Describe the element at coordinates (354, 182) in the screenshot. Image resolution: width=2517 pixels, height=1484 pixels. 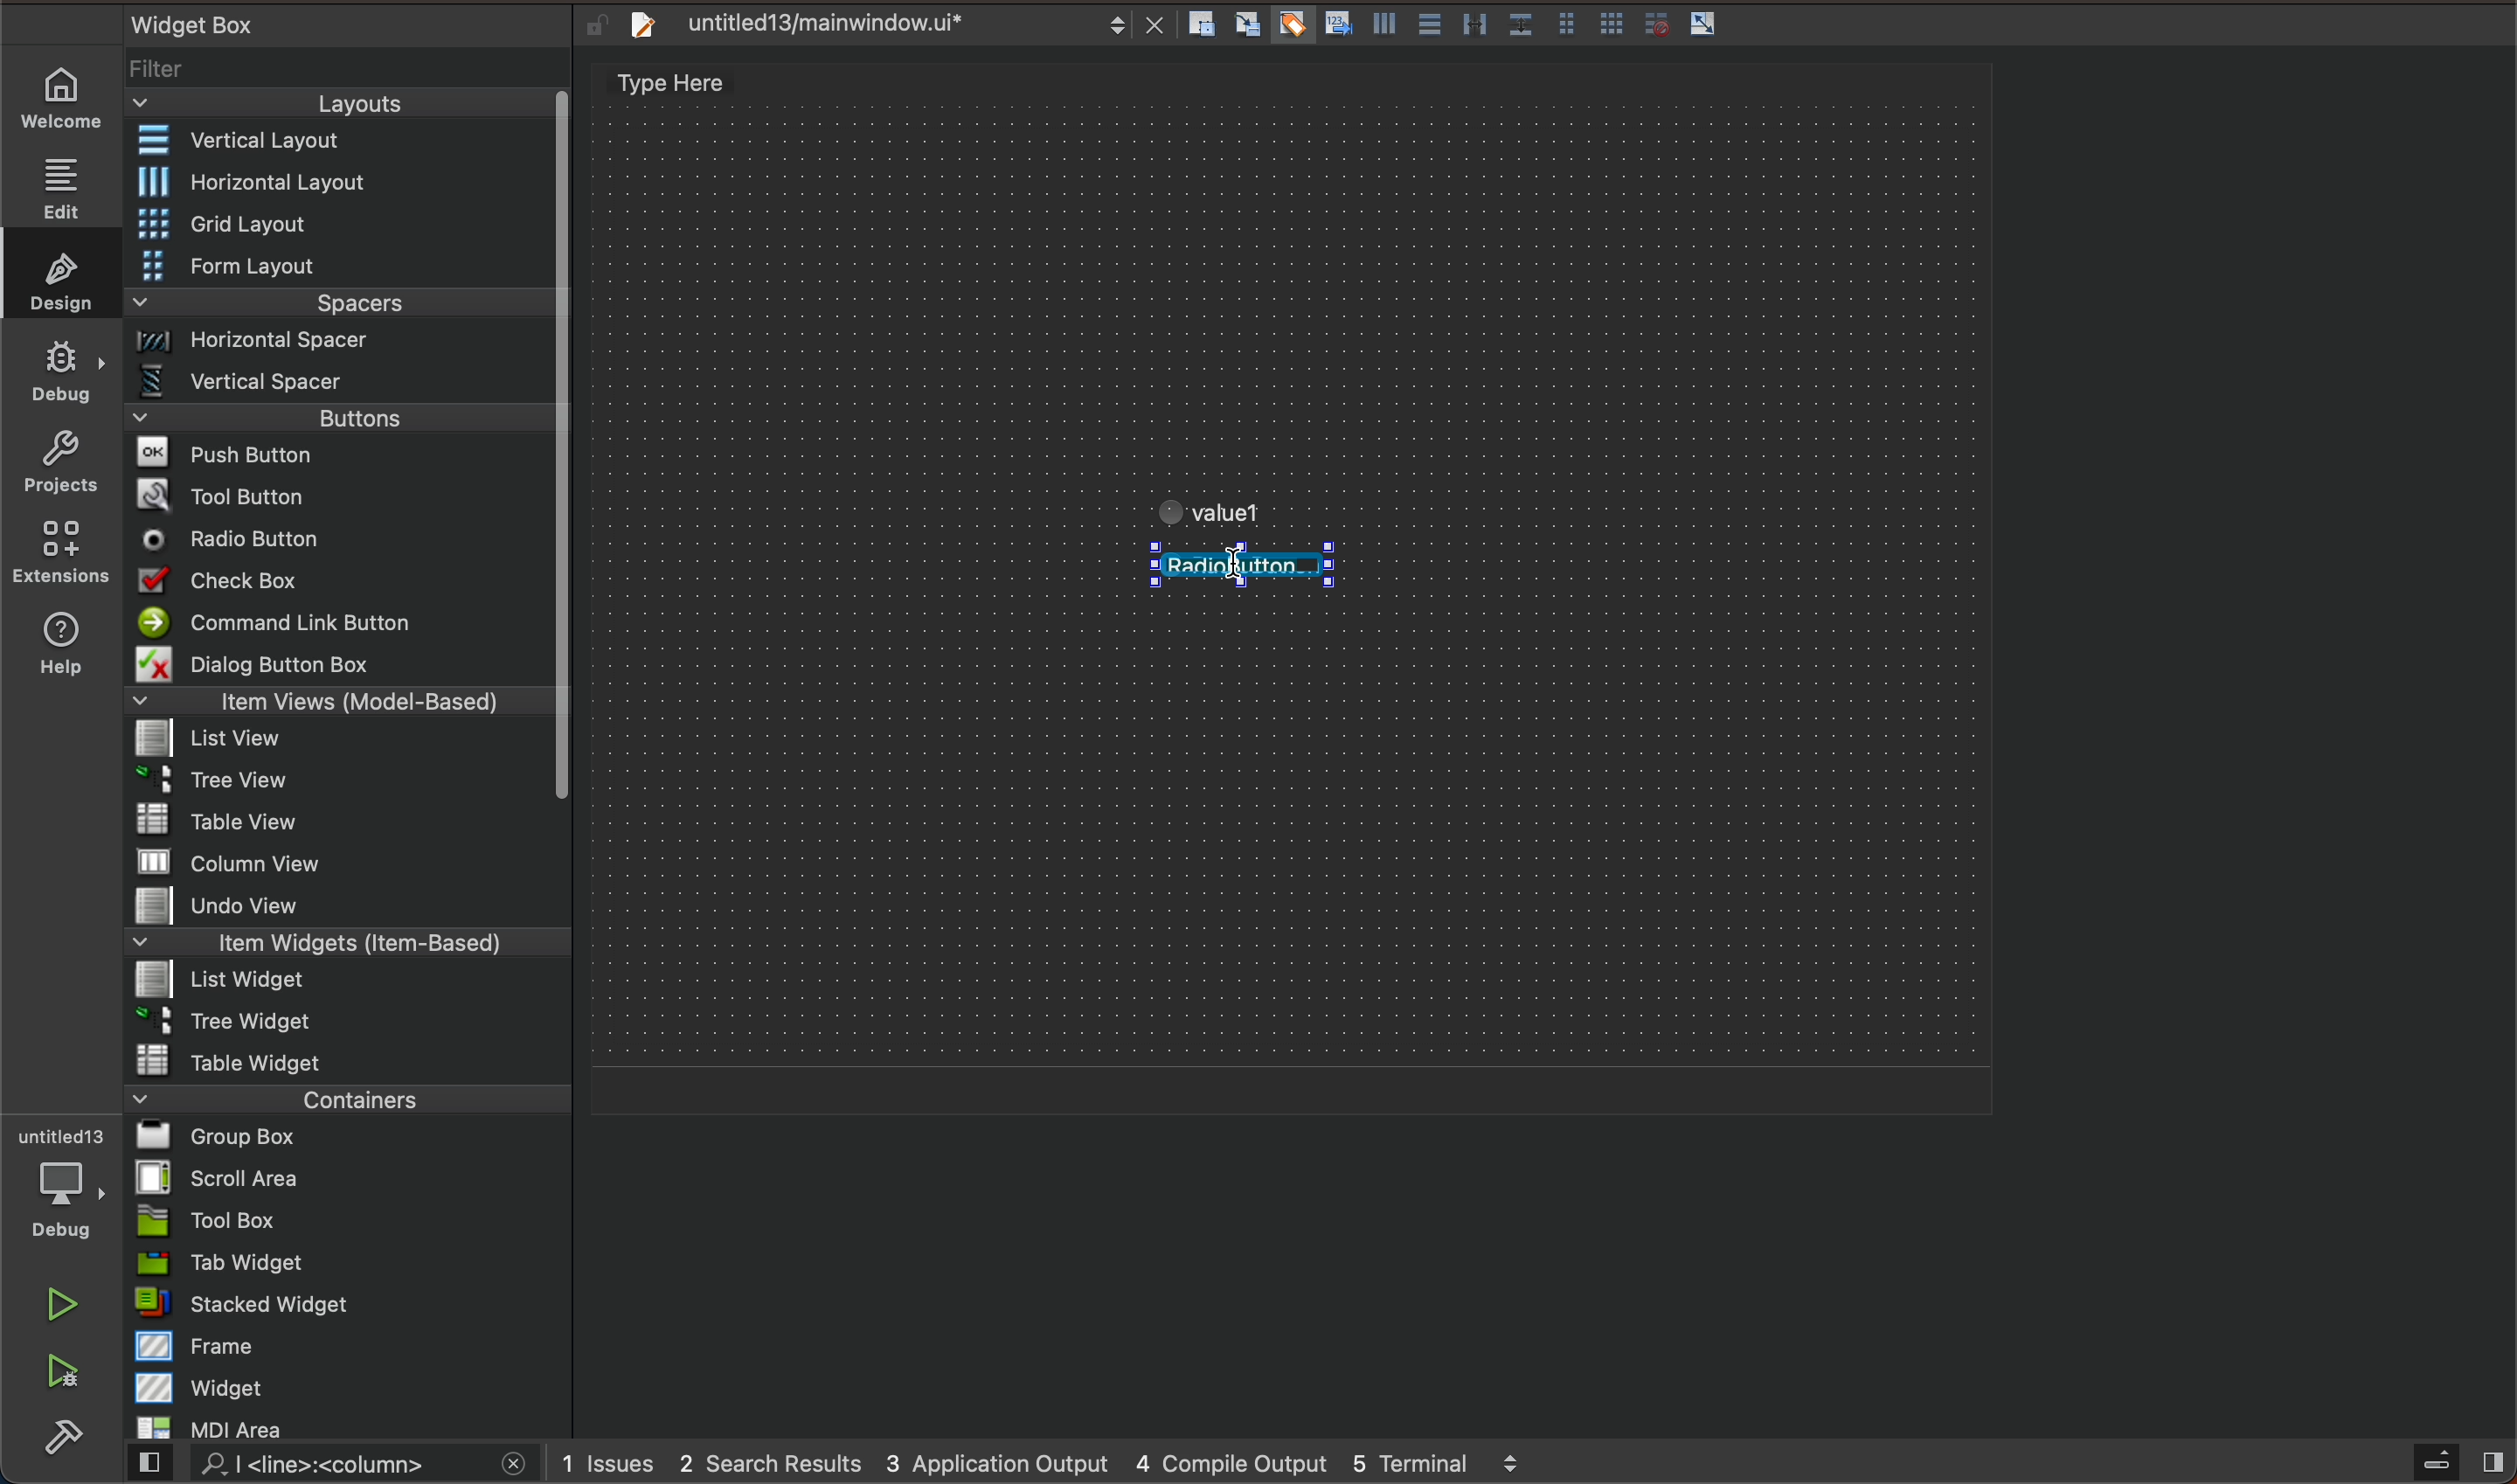
I see `` at that location.